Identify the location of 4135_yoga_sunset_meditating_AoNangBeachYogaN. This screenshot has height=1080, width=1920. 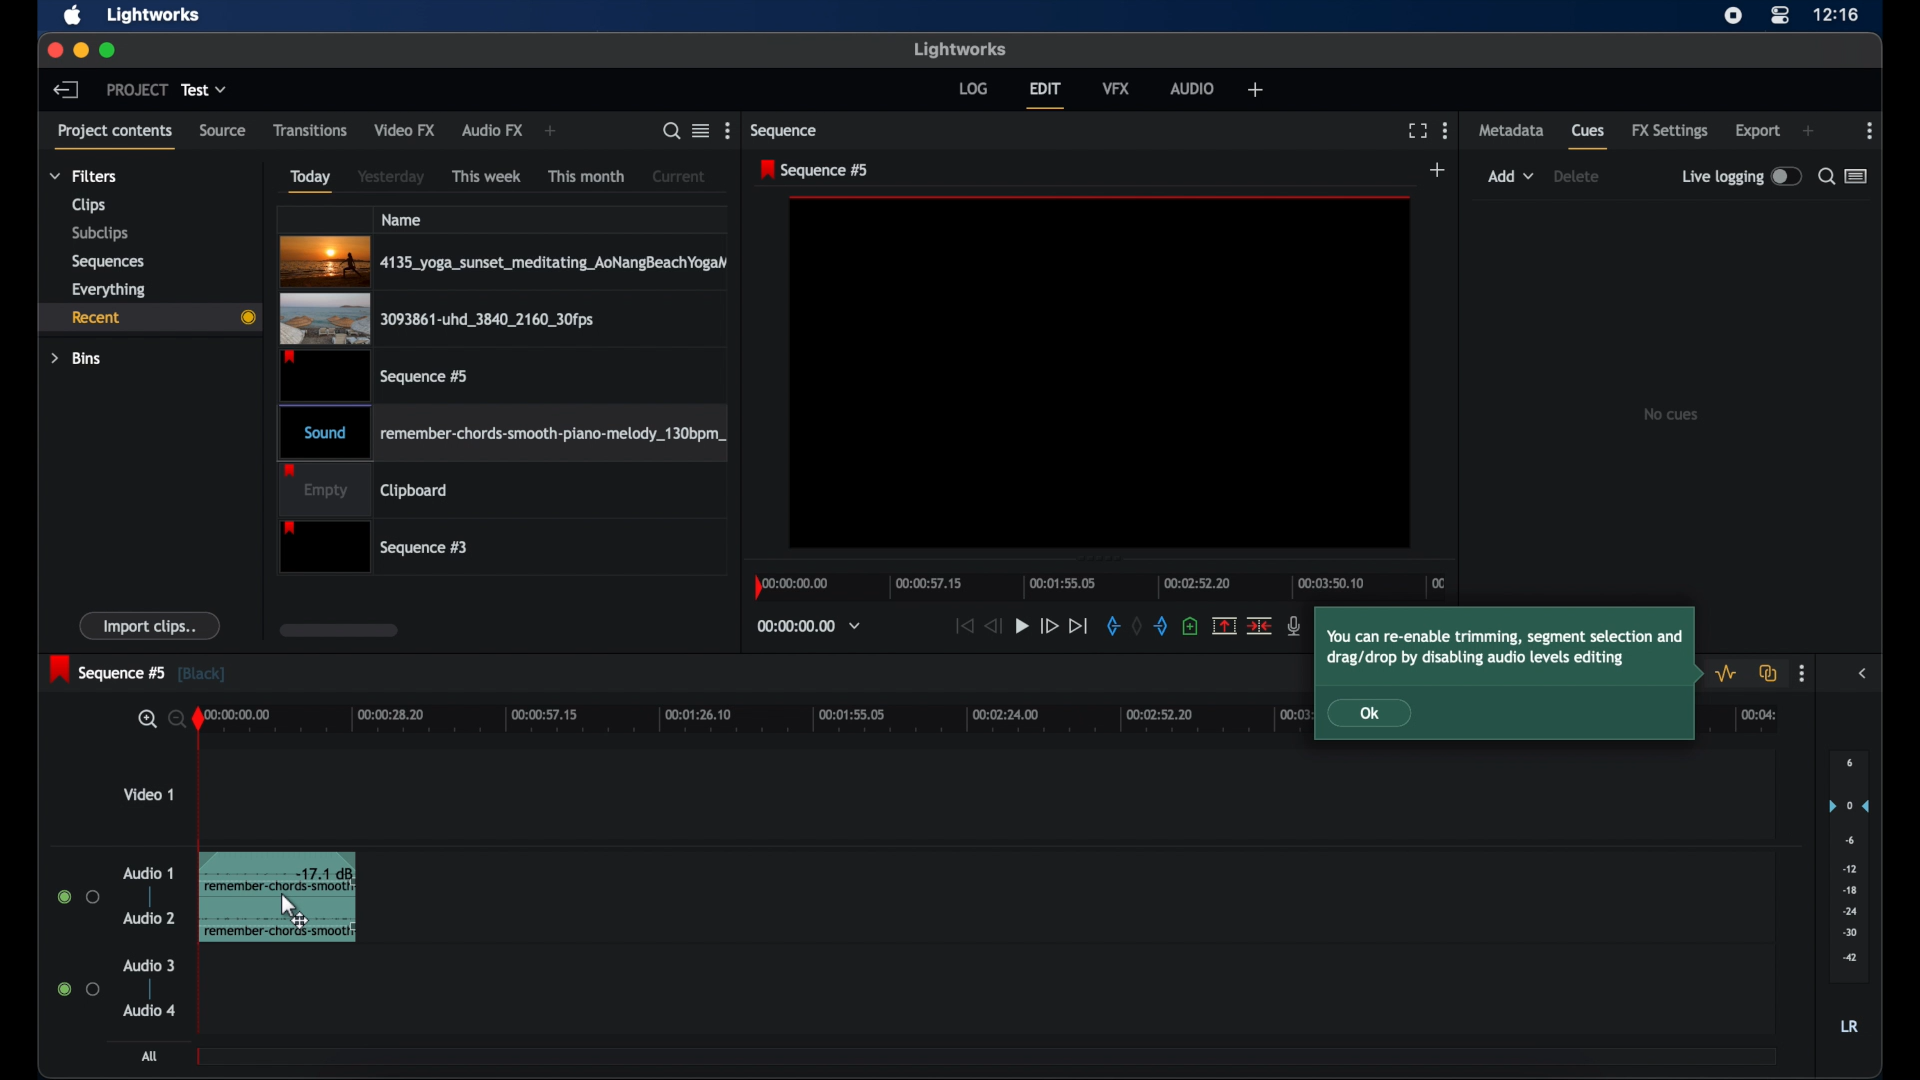
(505, 260).